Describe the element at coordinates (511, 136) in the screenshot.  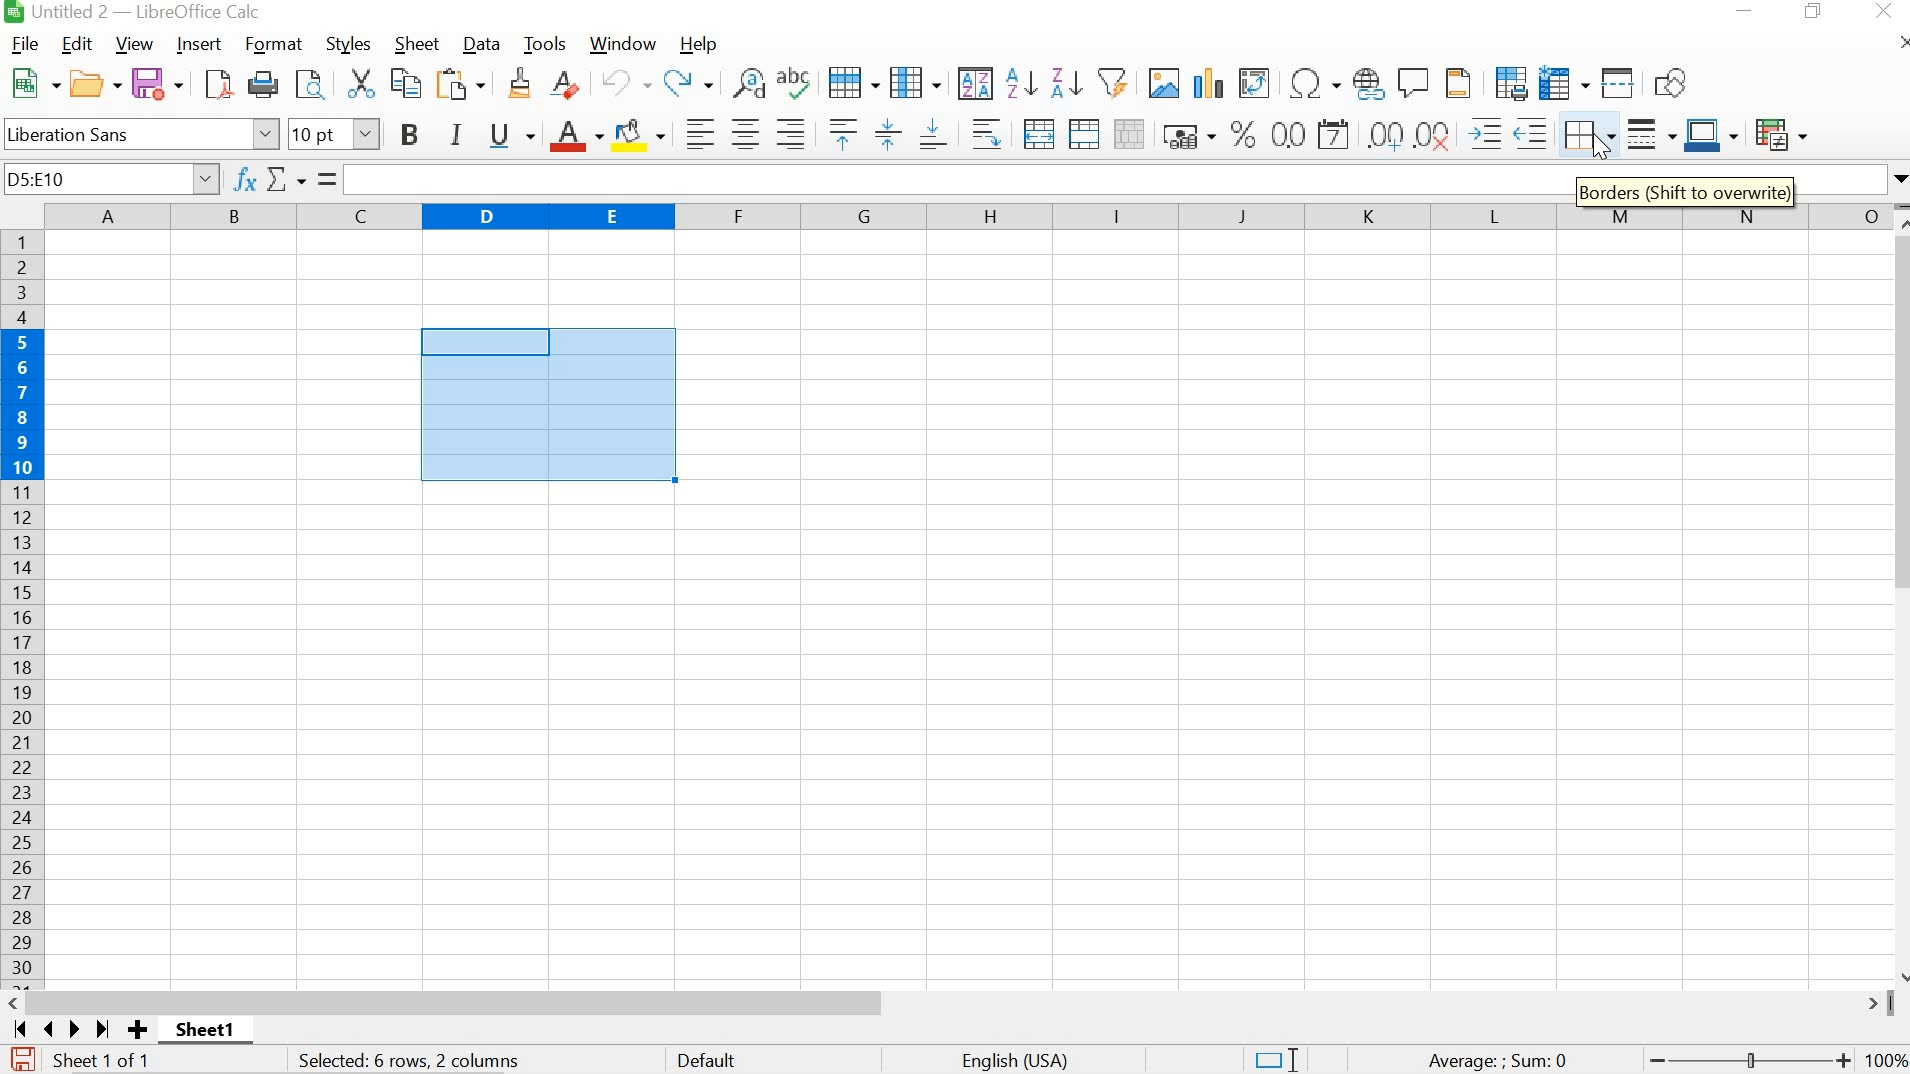
I see `UNDERLINE` at that location.